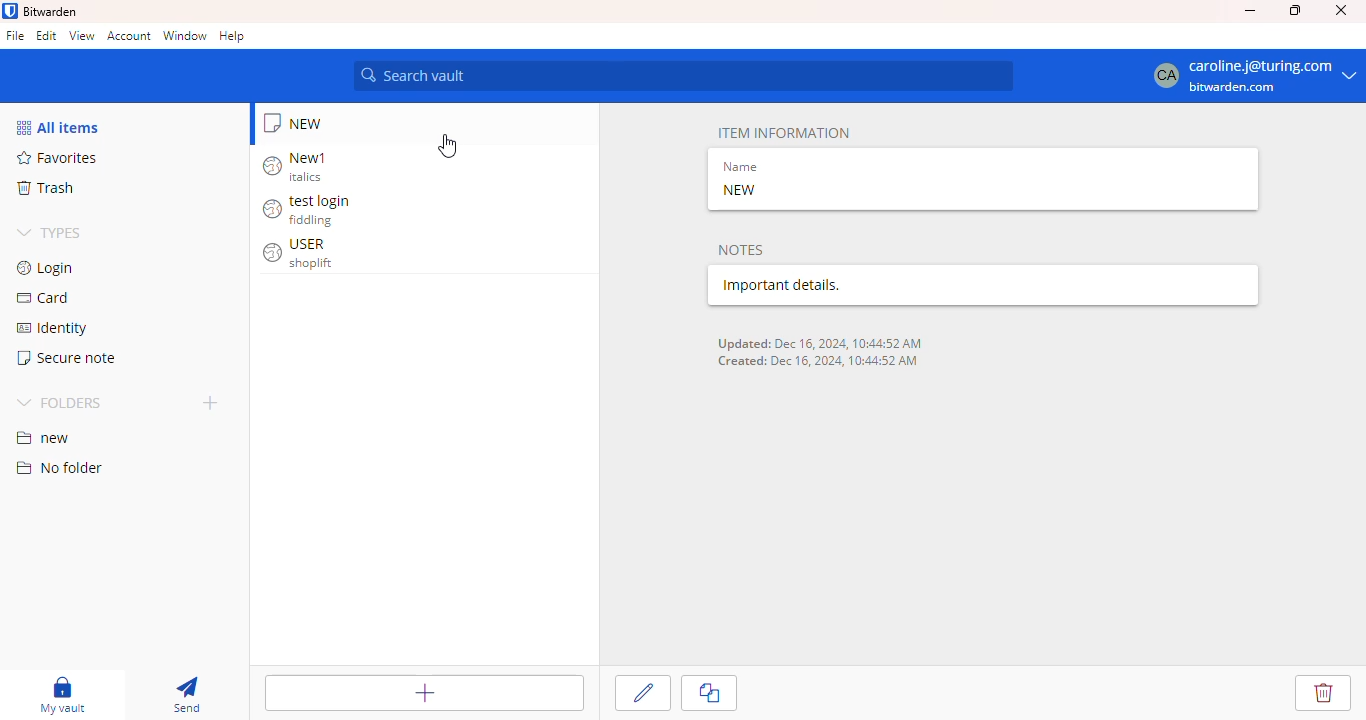 The height and width of the screenshot is (720, 1366). Describe the element at coordinates (1341, 10) in the screenshot. I see `close` at that location.